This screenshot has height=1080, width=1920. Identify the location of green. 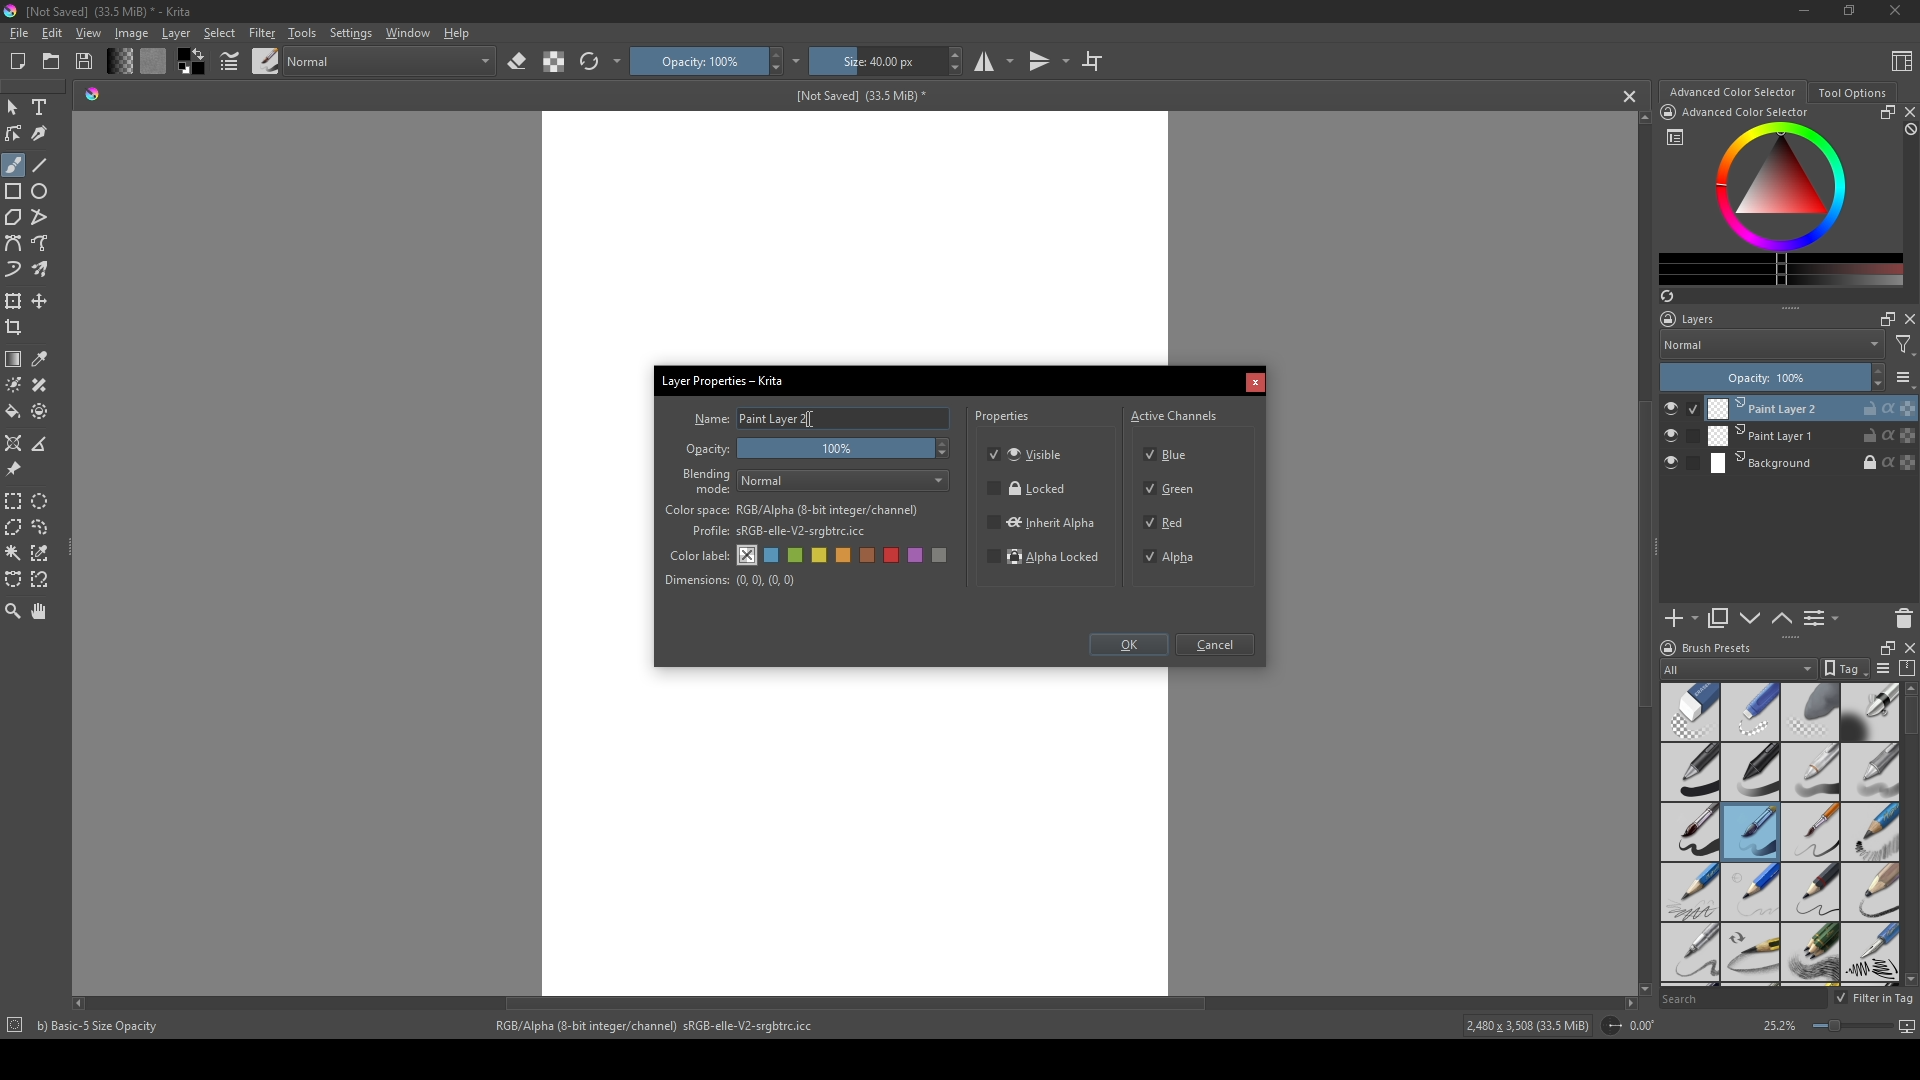
(797, 557).